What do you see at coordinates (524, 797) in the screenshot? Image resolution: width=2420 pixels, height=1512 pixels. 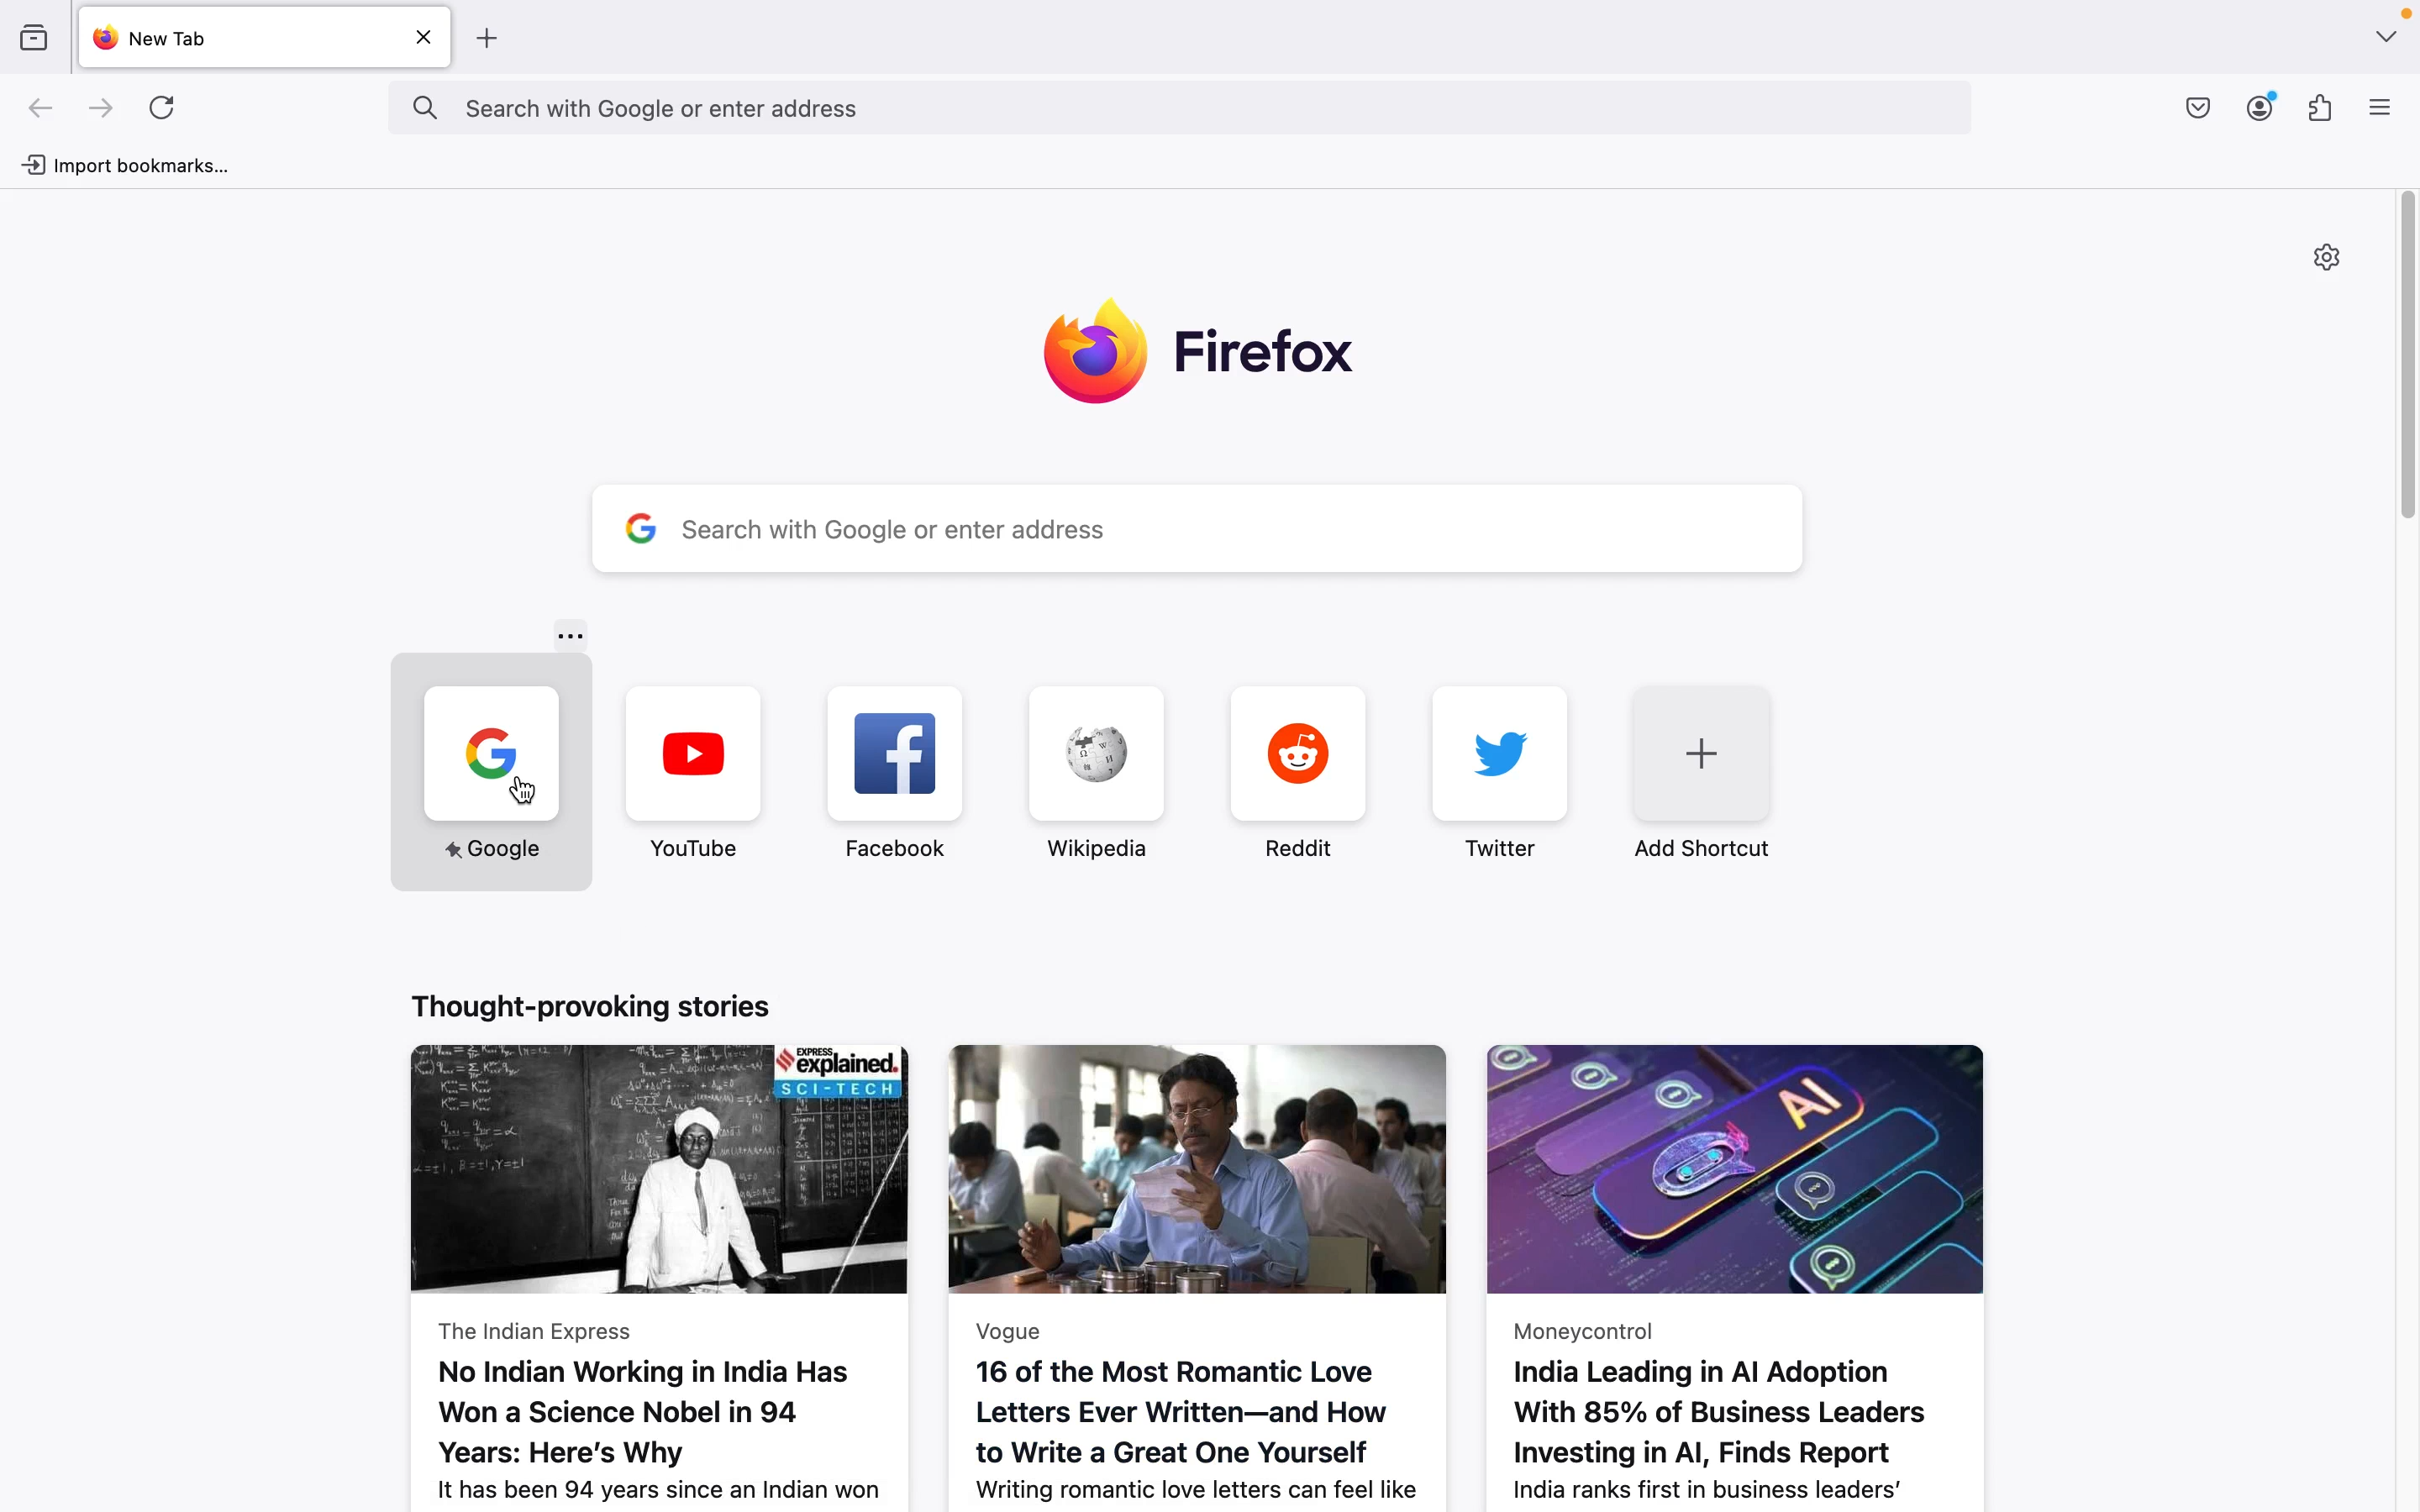 I see `cursor` at bounding box center [524, 797].